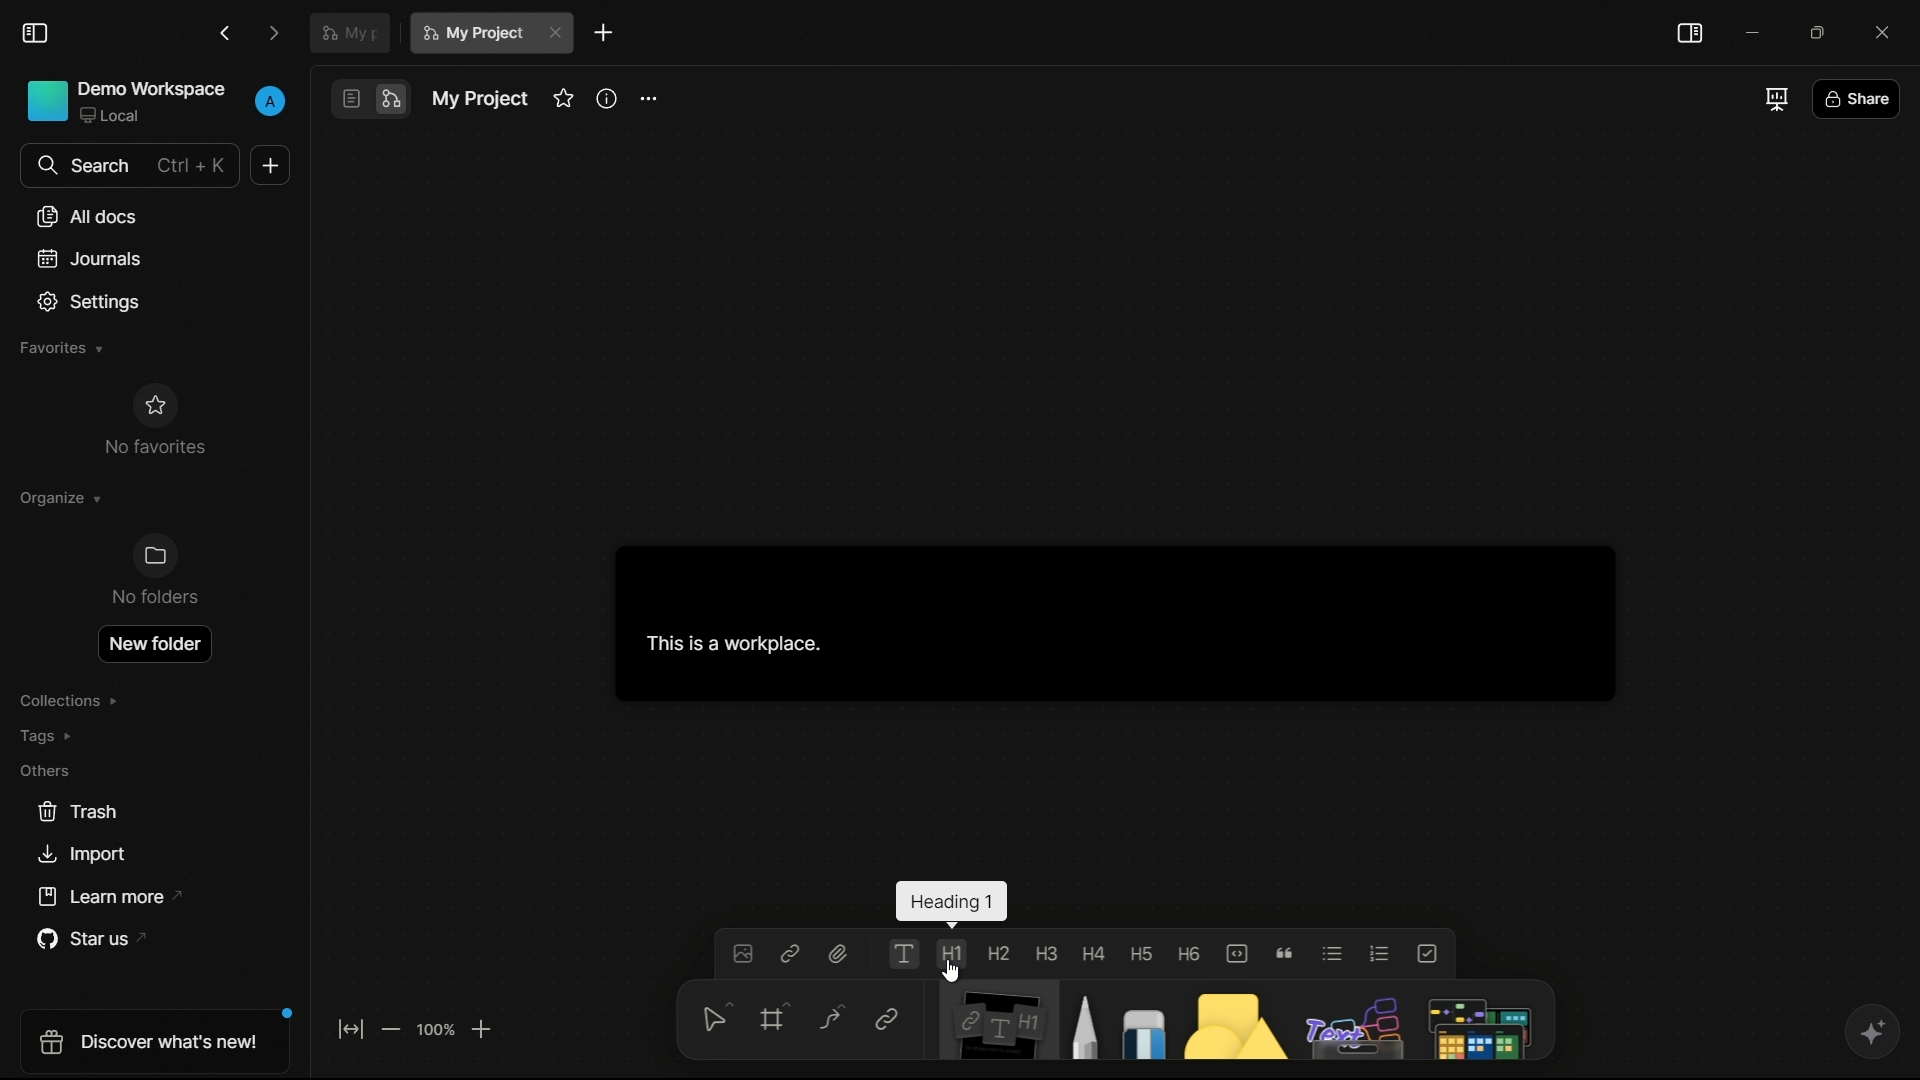  I want to click on all documents, so click(87, 216).